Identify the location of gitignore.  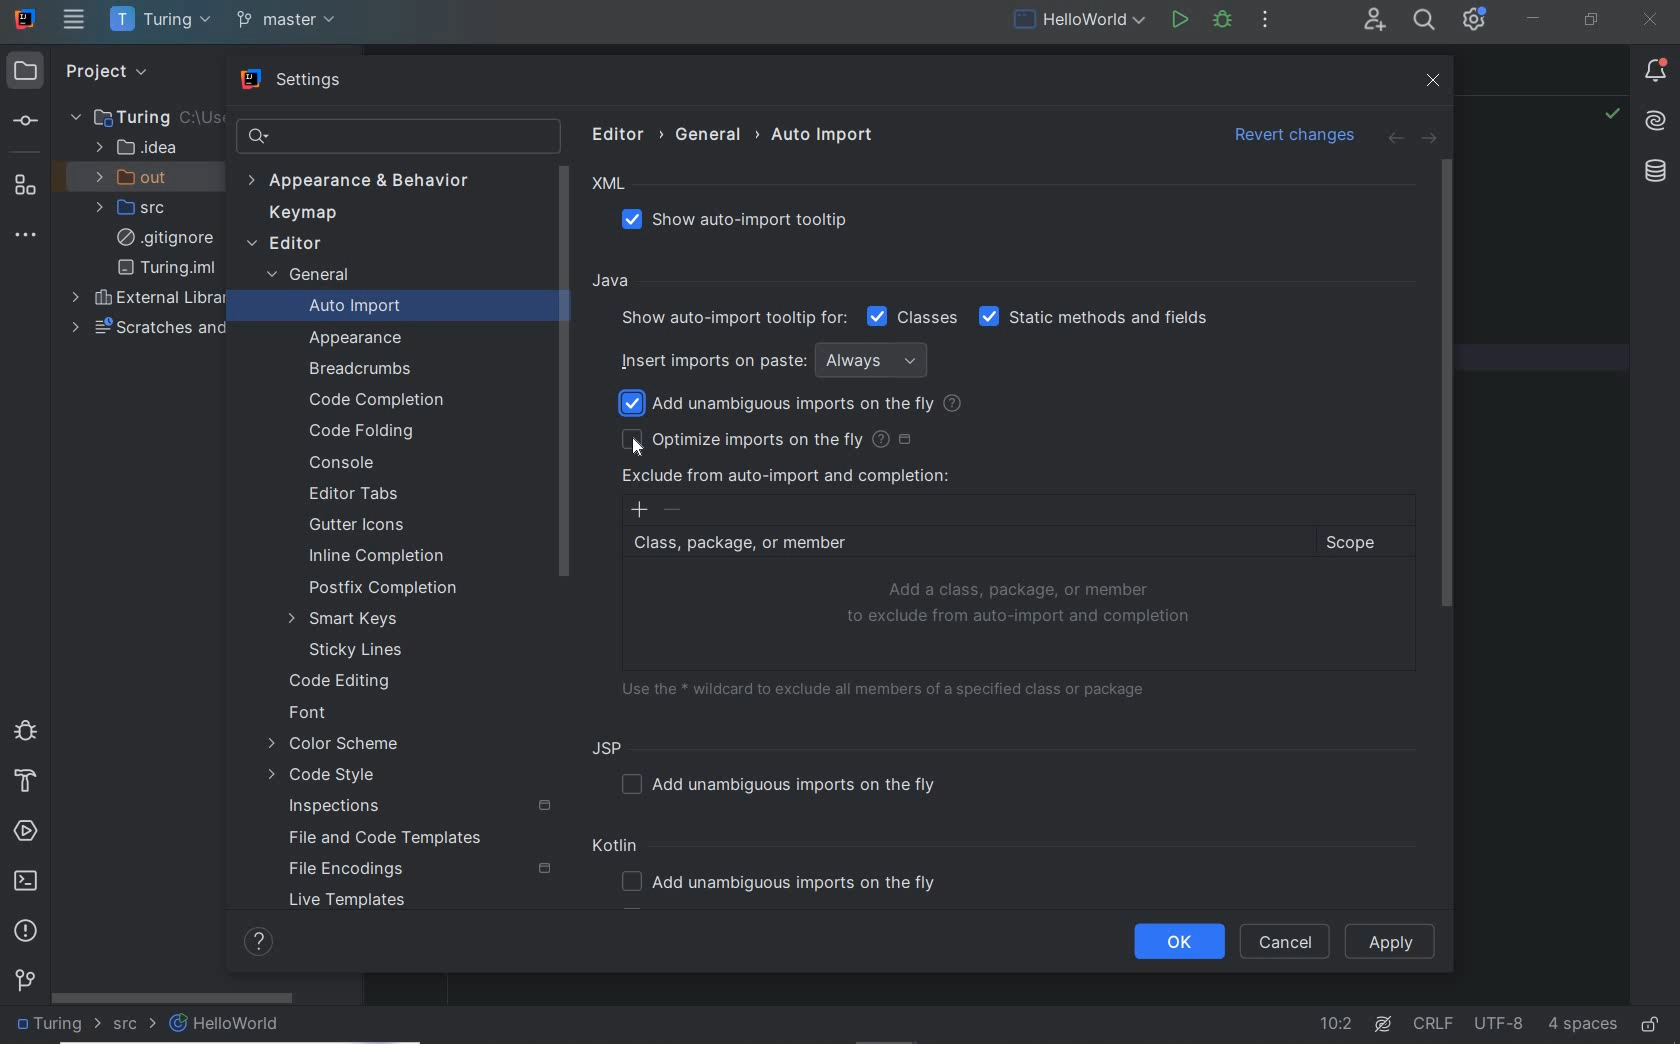
(165, 238).